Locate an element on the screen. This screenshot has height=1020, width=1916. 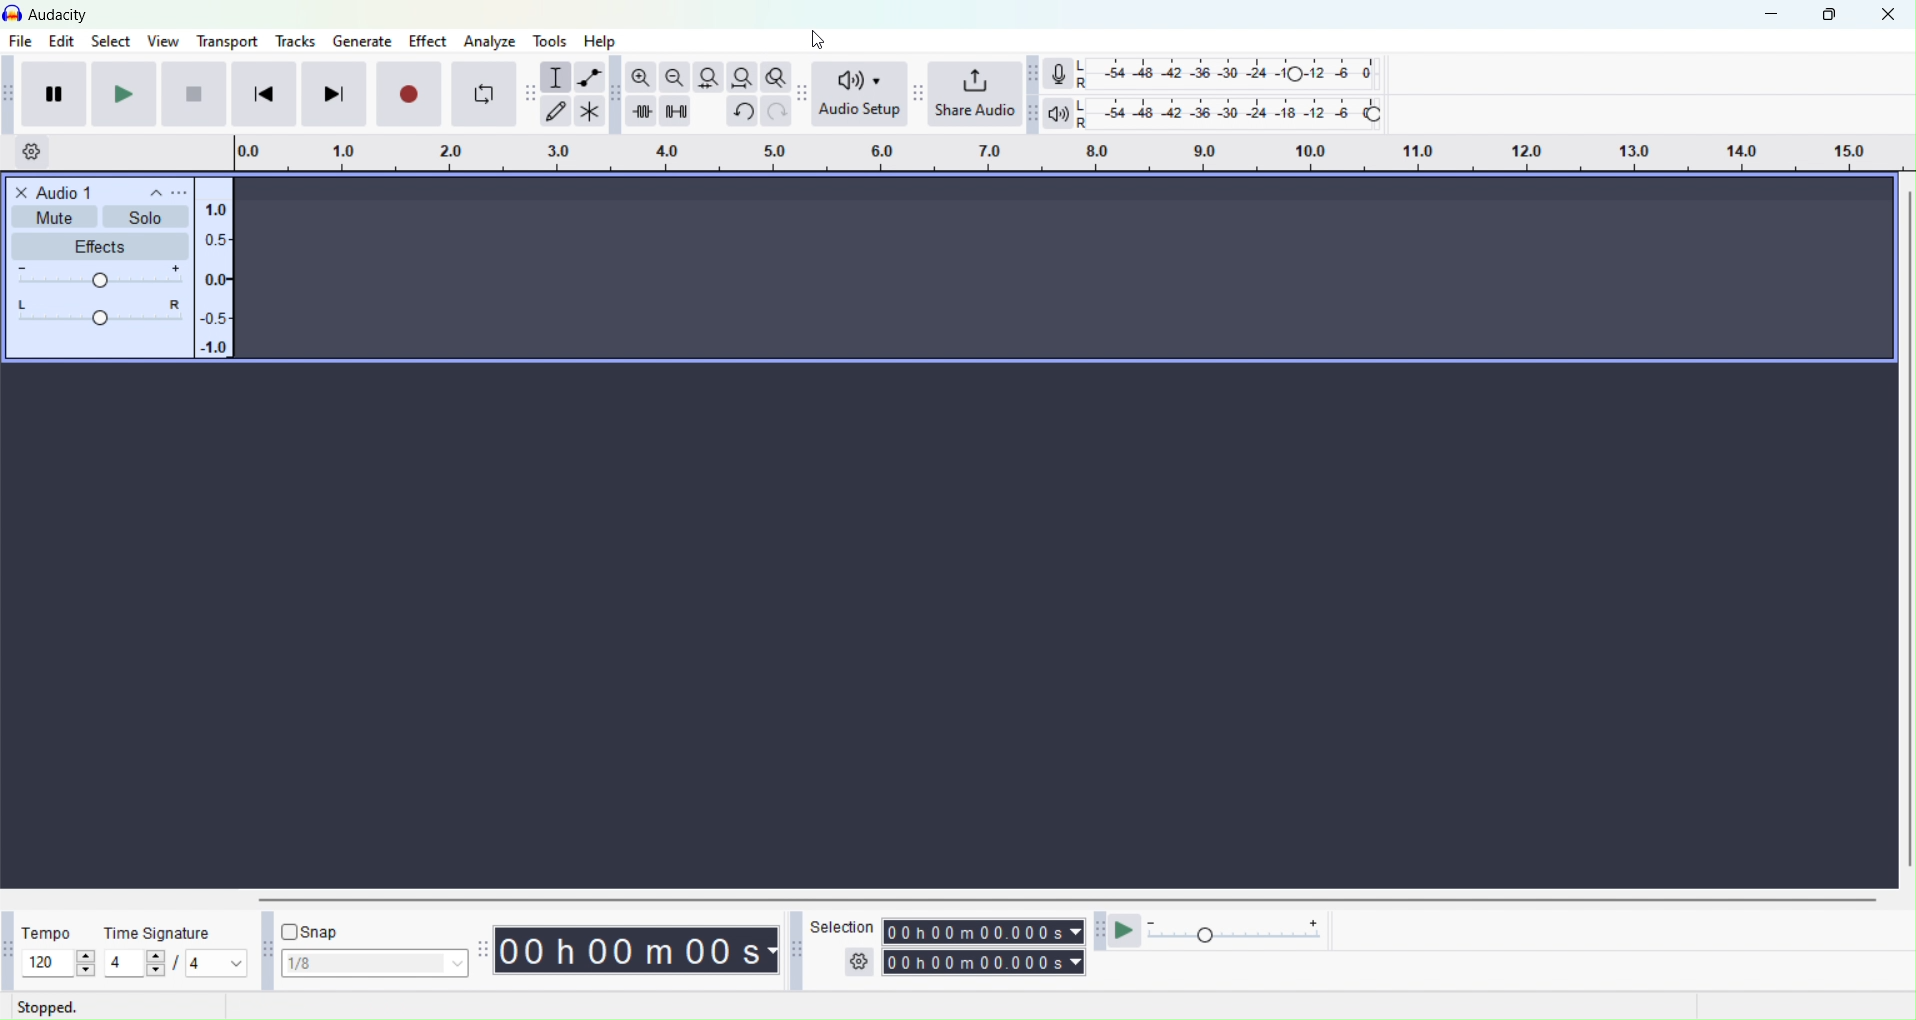
increase beat per measure is located at coordinates (153, 956).